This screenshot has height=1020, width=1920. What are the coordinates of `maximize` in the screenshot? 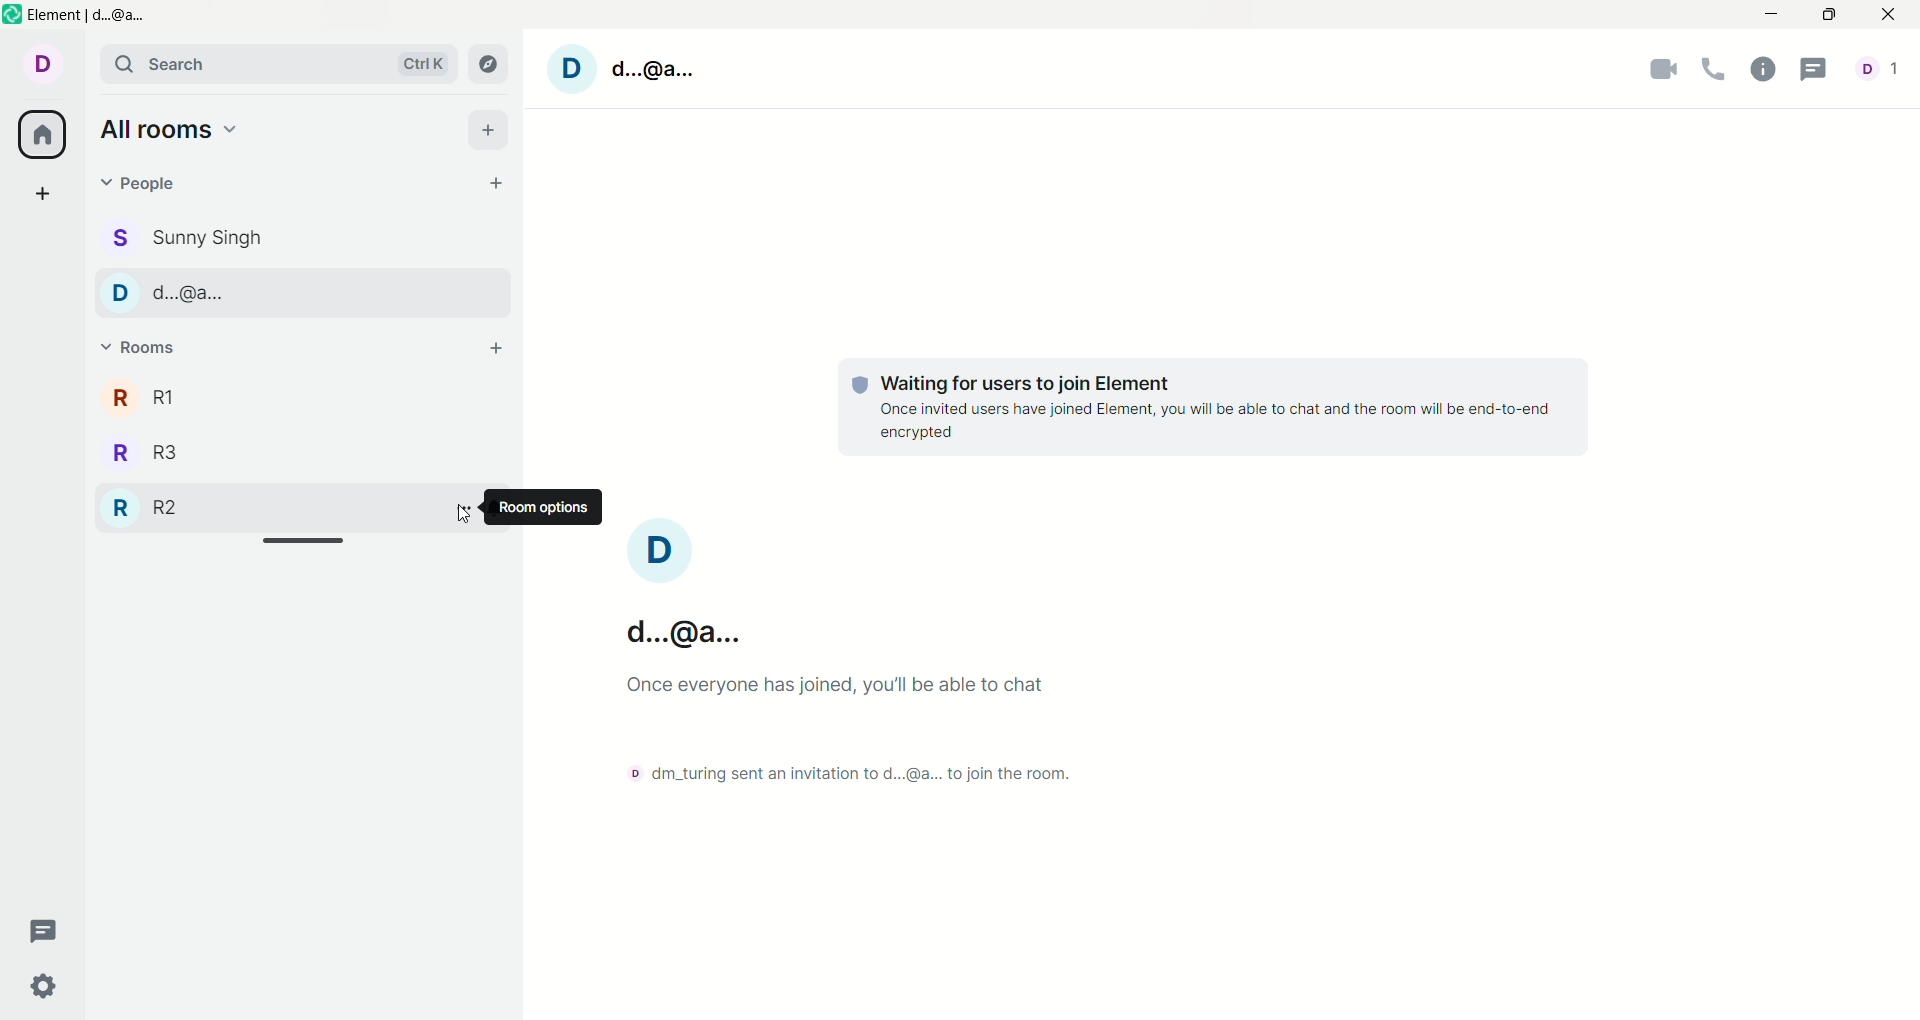 It's located at (1829, 14).